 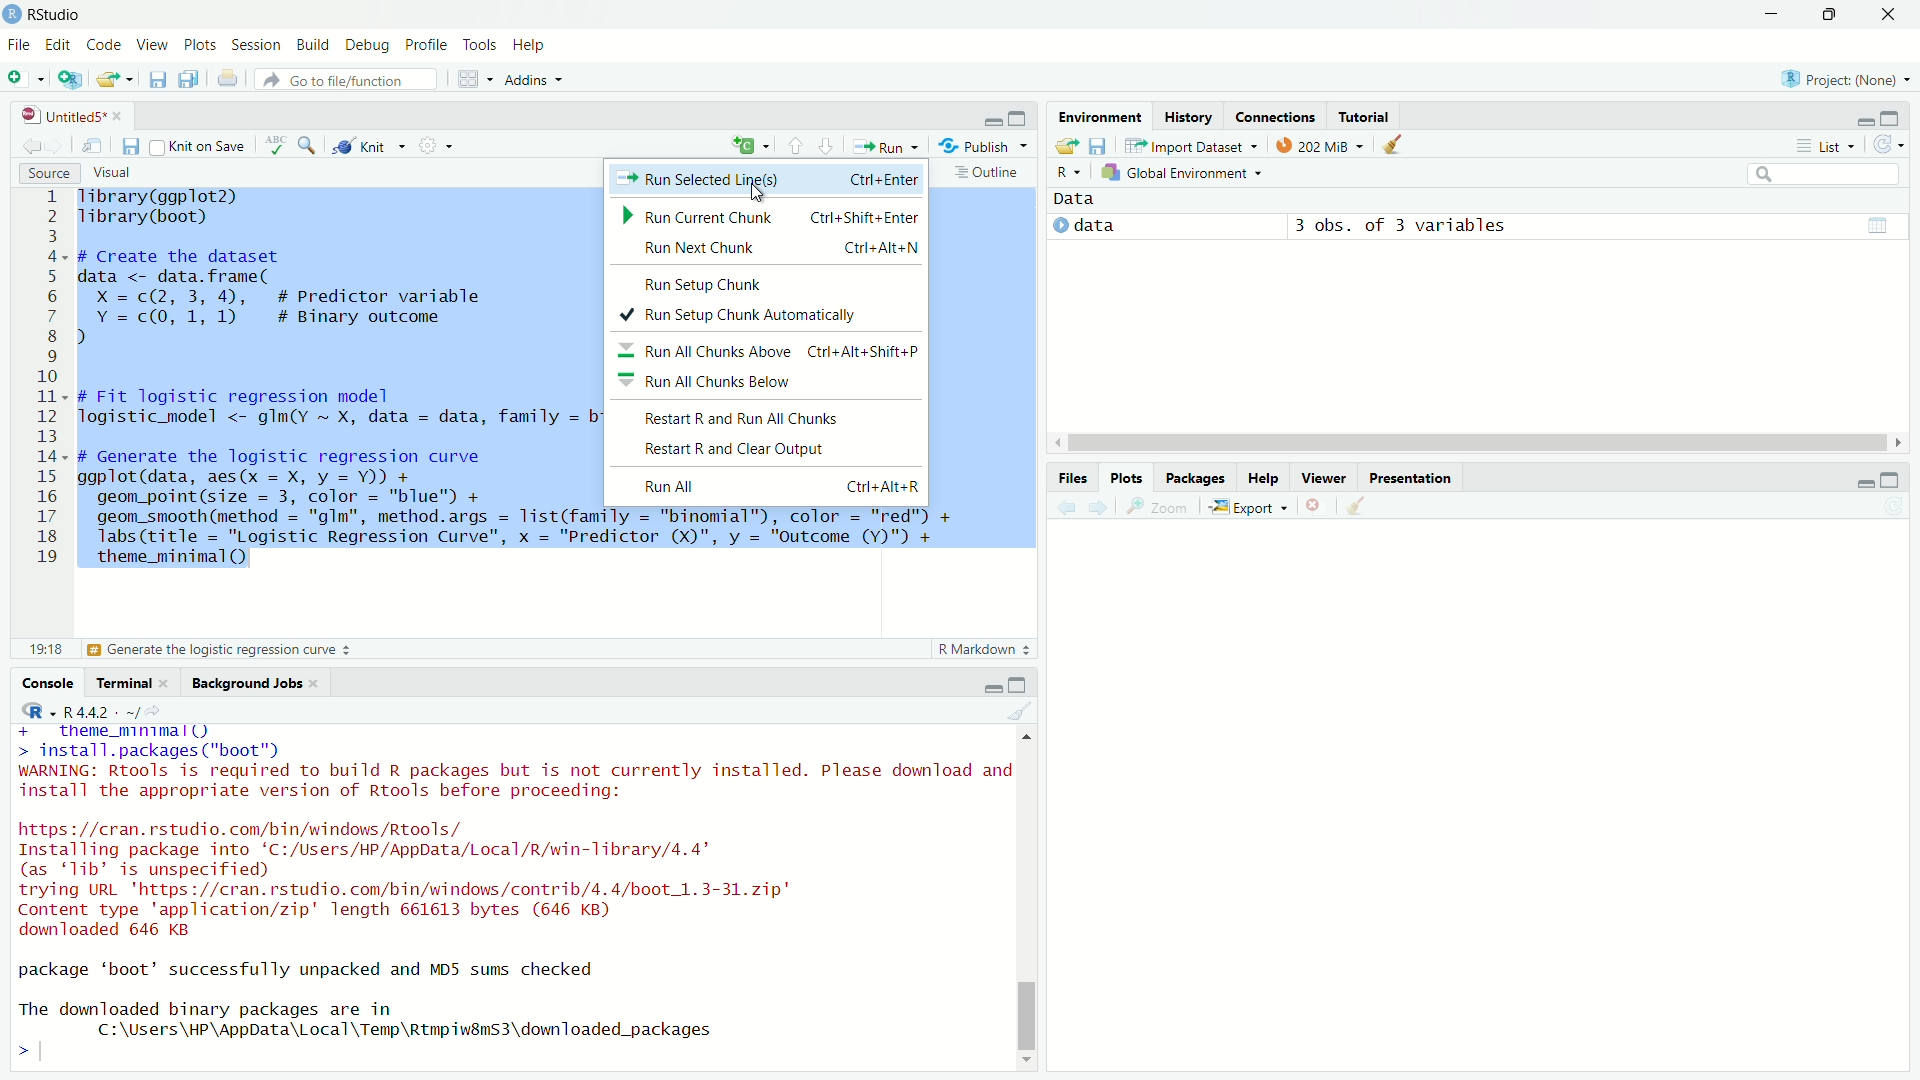 What do you see at coordinates (993, 687) in the screenshot?
I see `minimize` at bounding box center [993, 687].